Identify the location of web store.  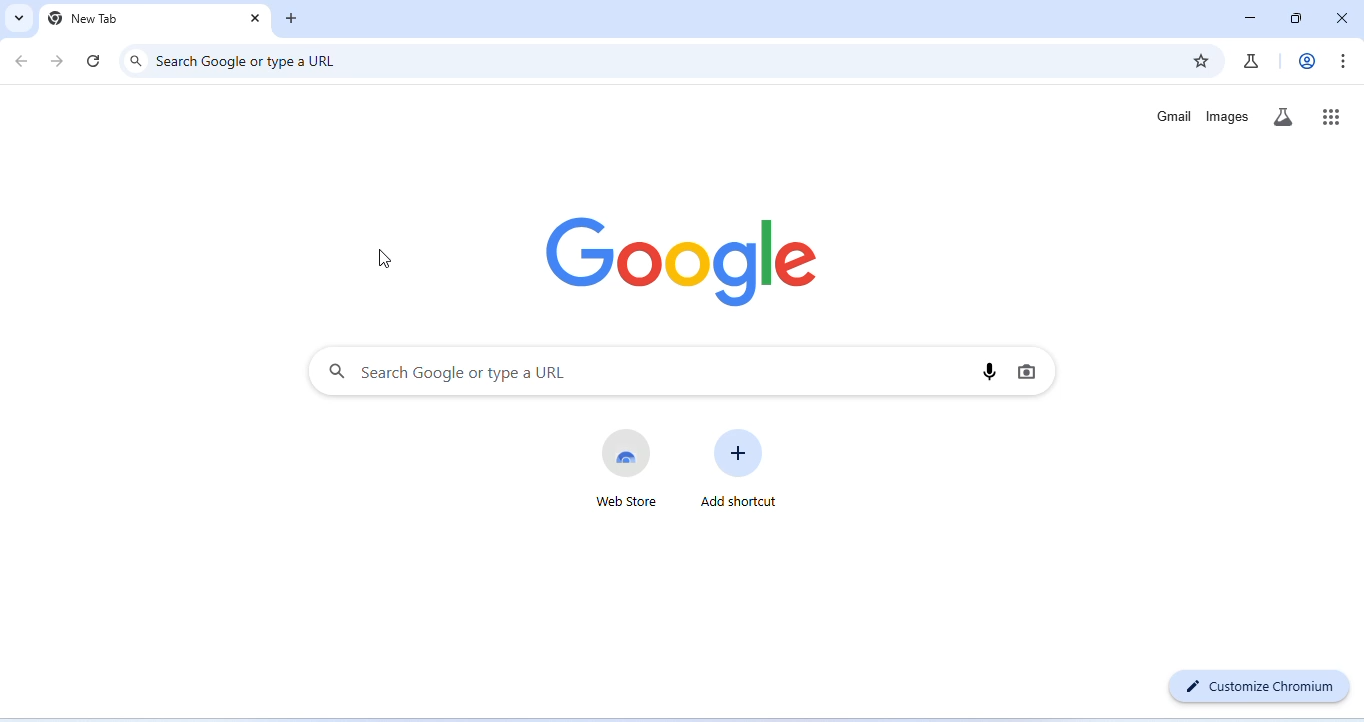
(627, 467).